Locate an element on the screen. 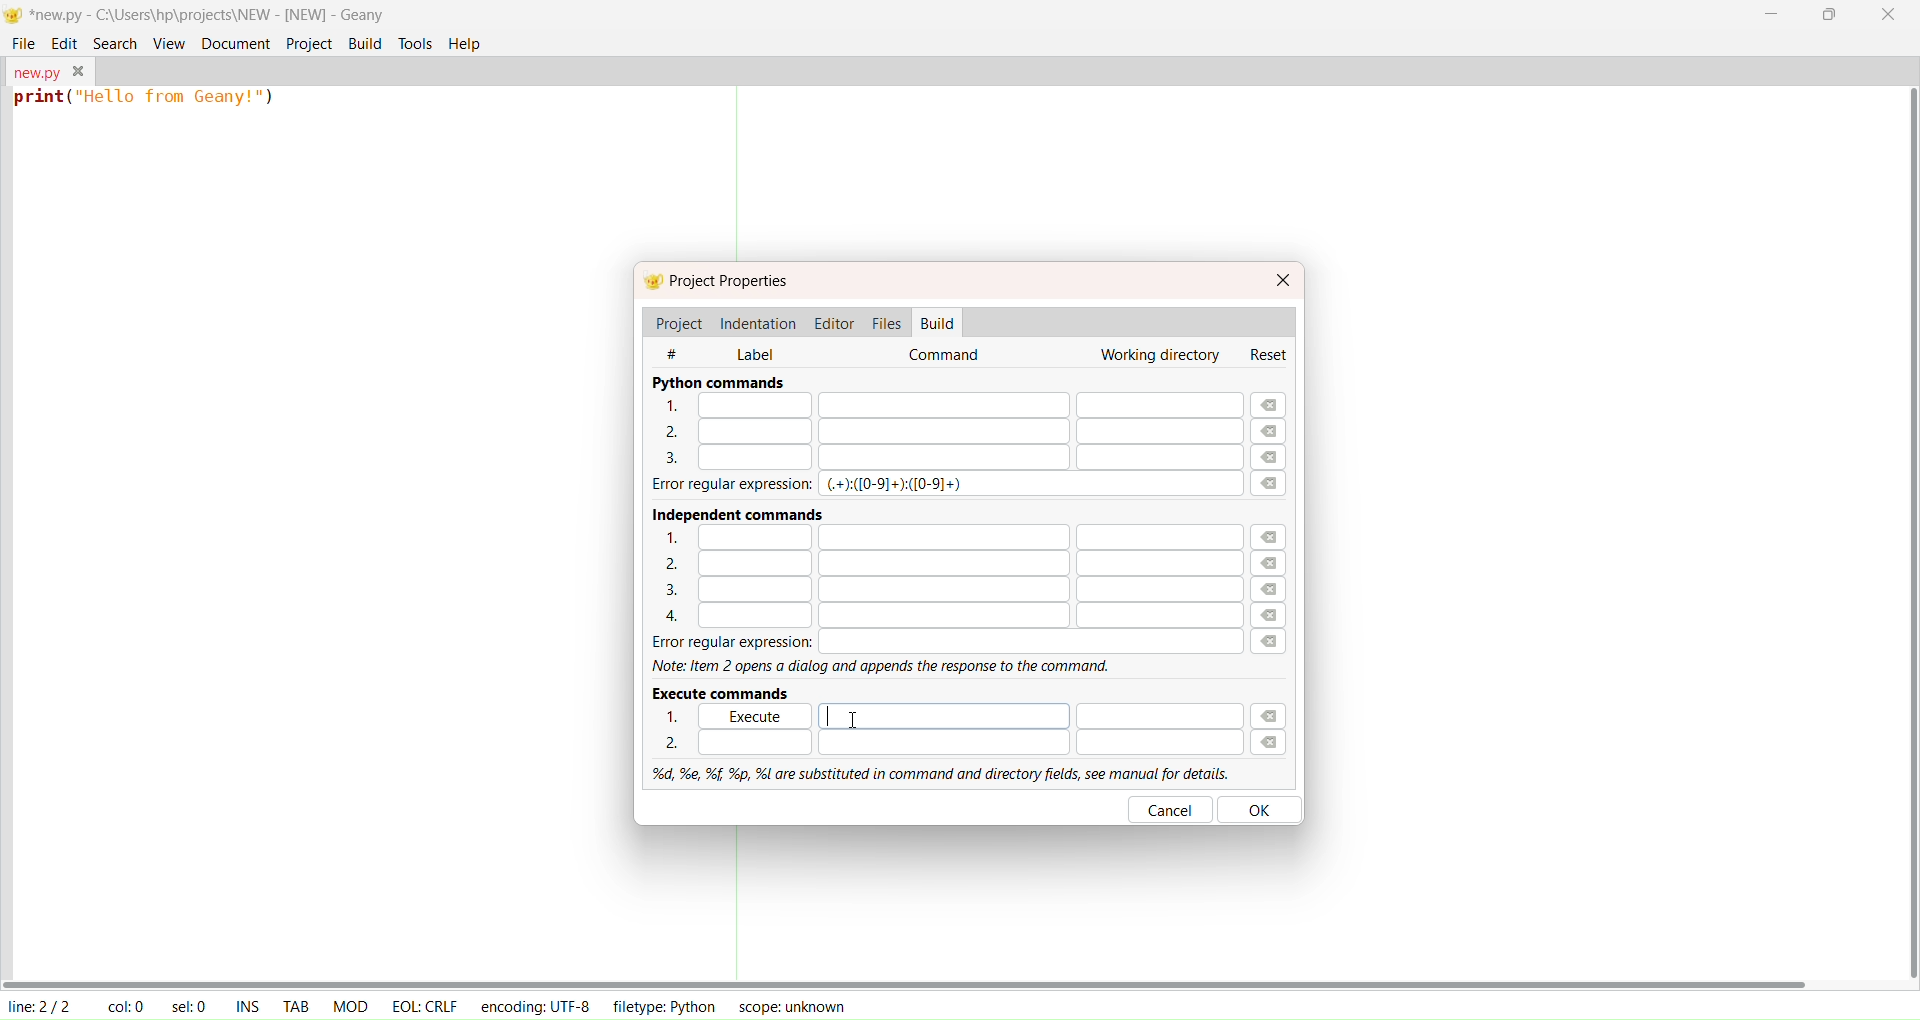  INS is located at coordinates (248, 1004).